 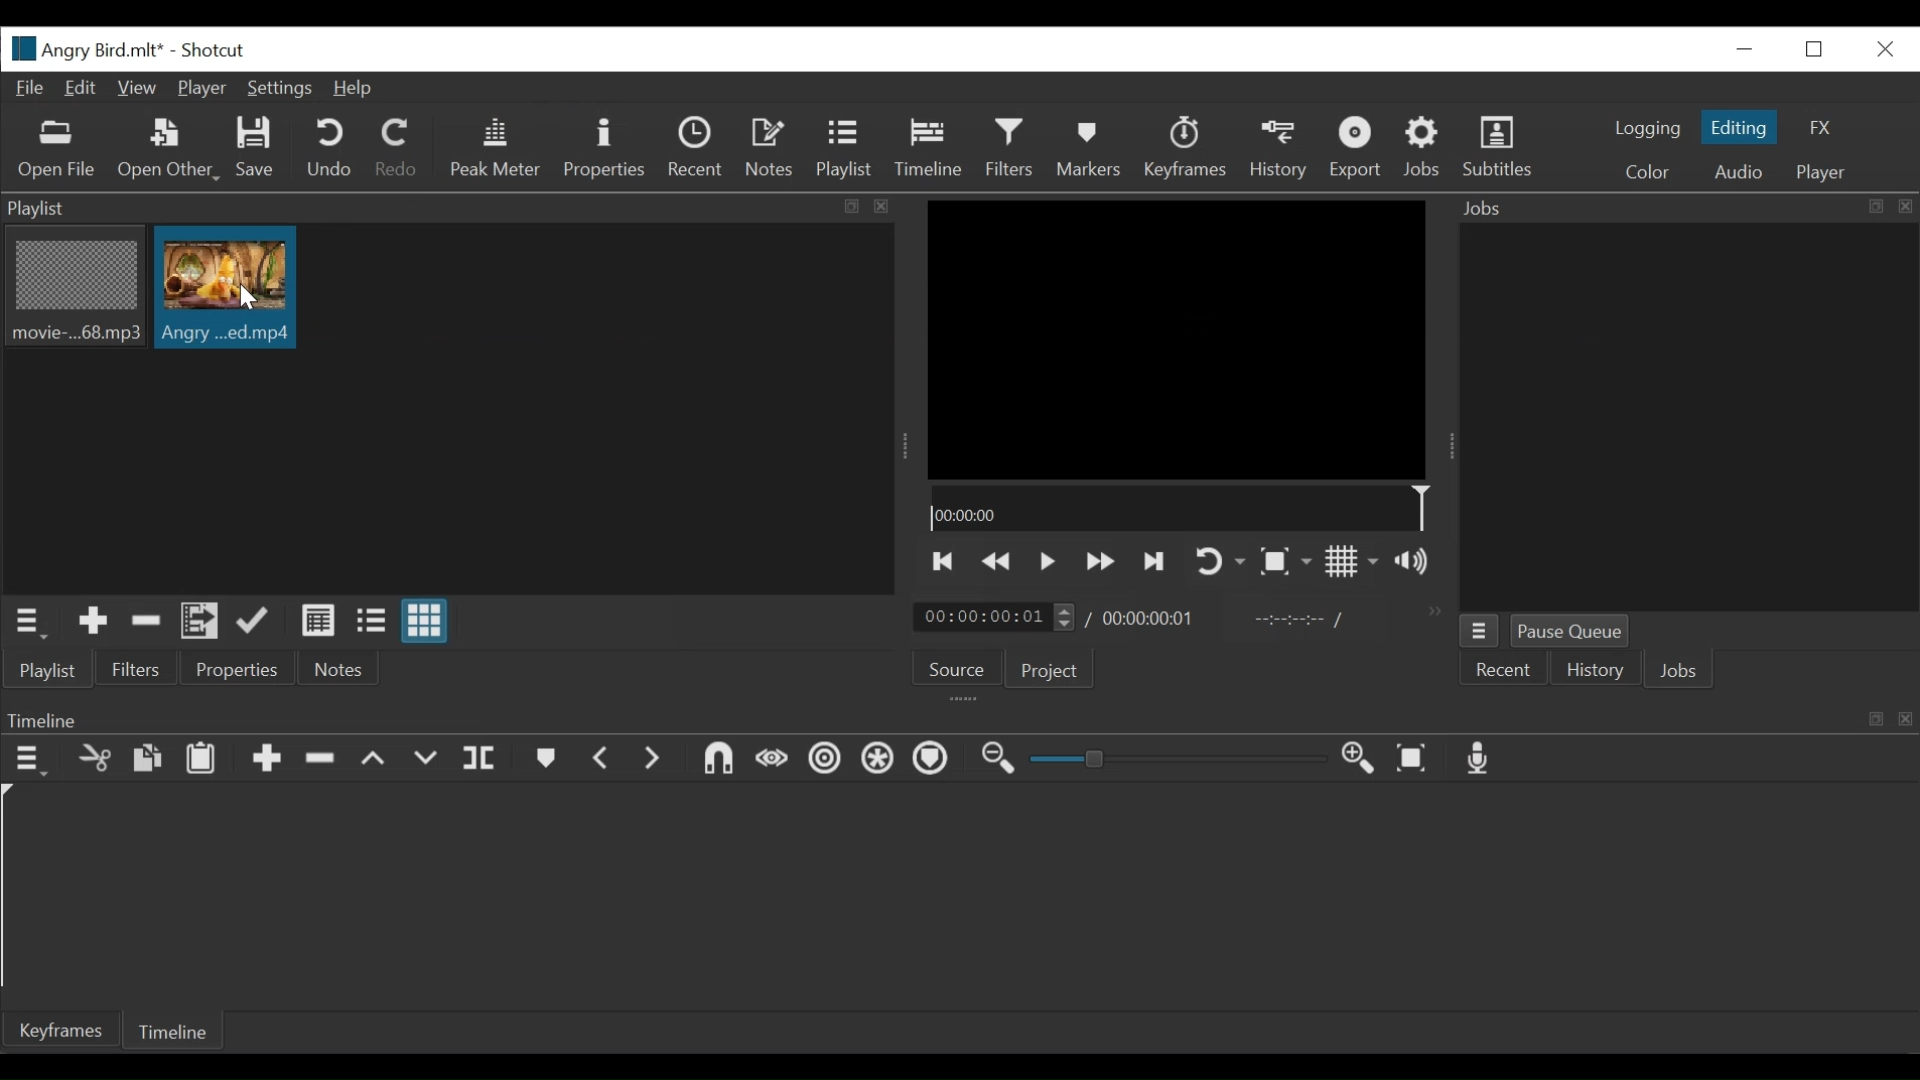 I want to click on Update, so click(x=257, y=622).